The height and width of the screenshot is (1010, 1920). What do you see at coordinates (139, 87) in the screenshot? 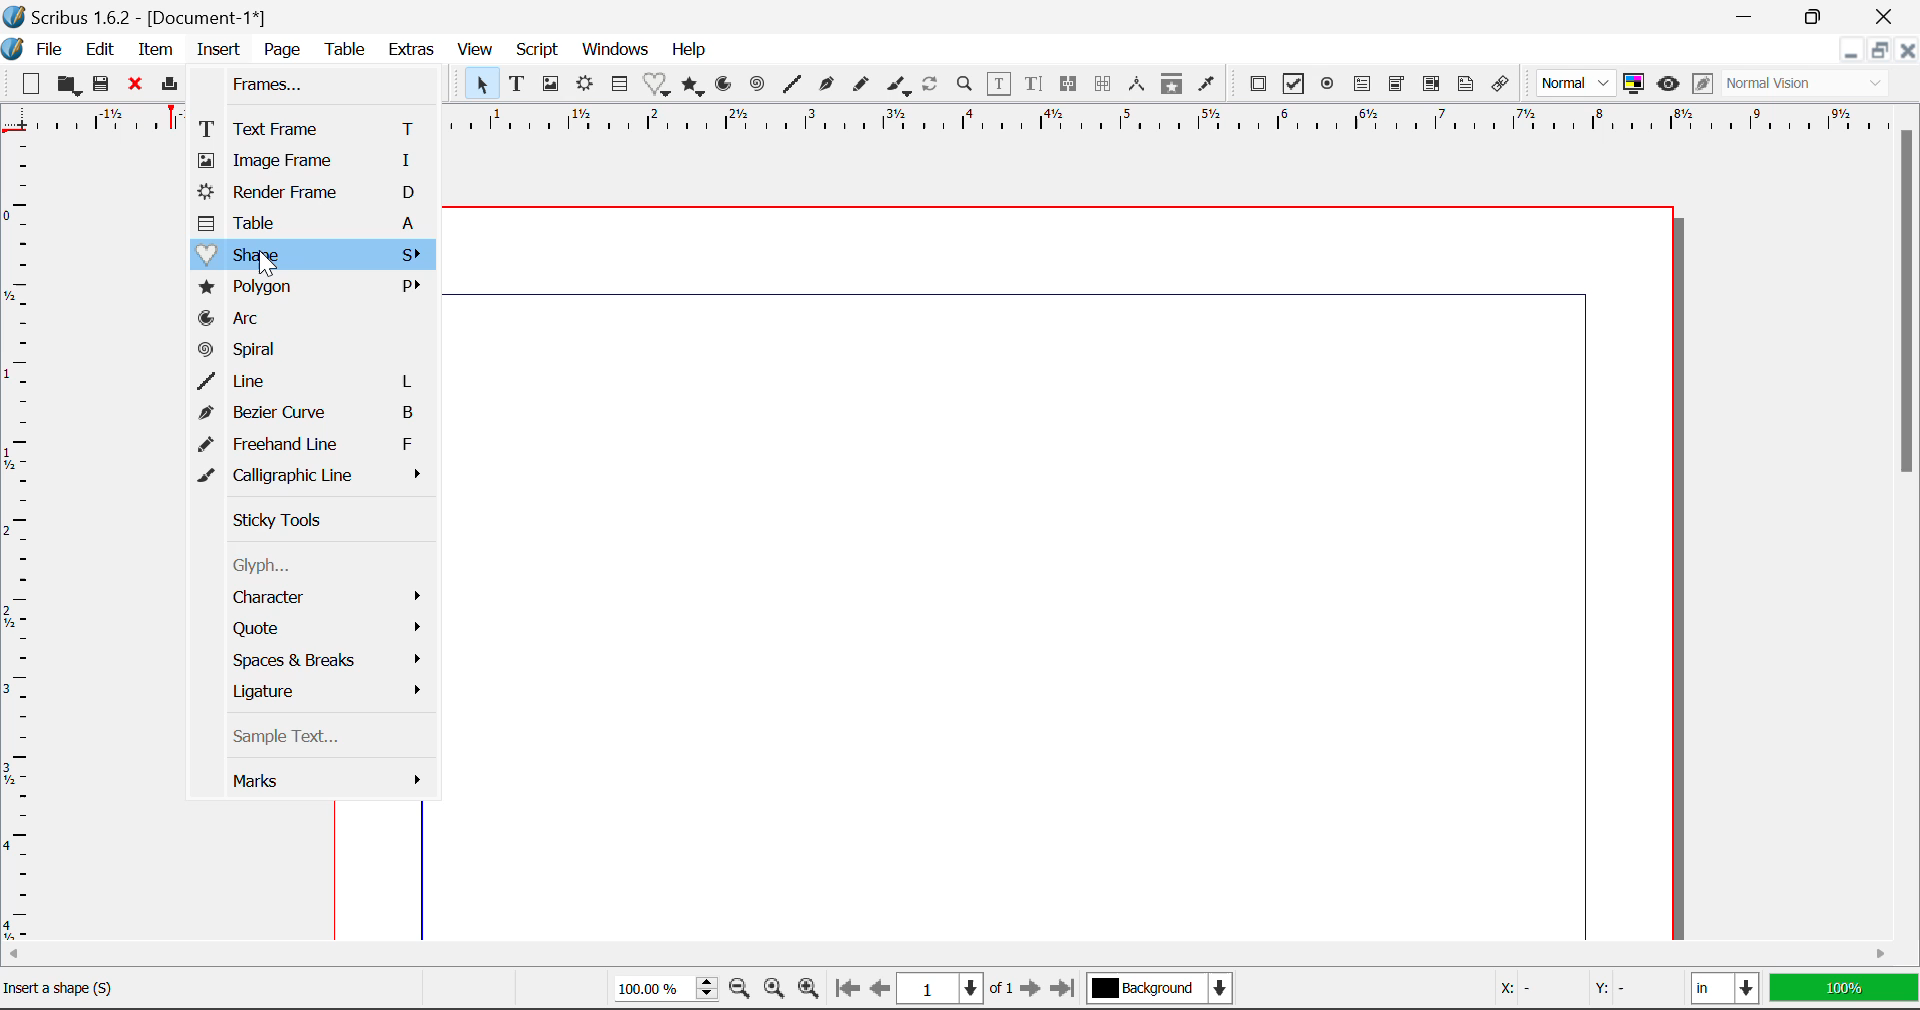
I see `Close` at bounding box center [139, 87].